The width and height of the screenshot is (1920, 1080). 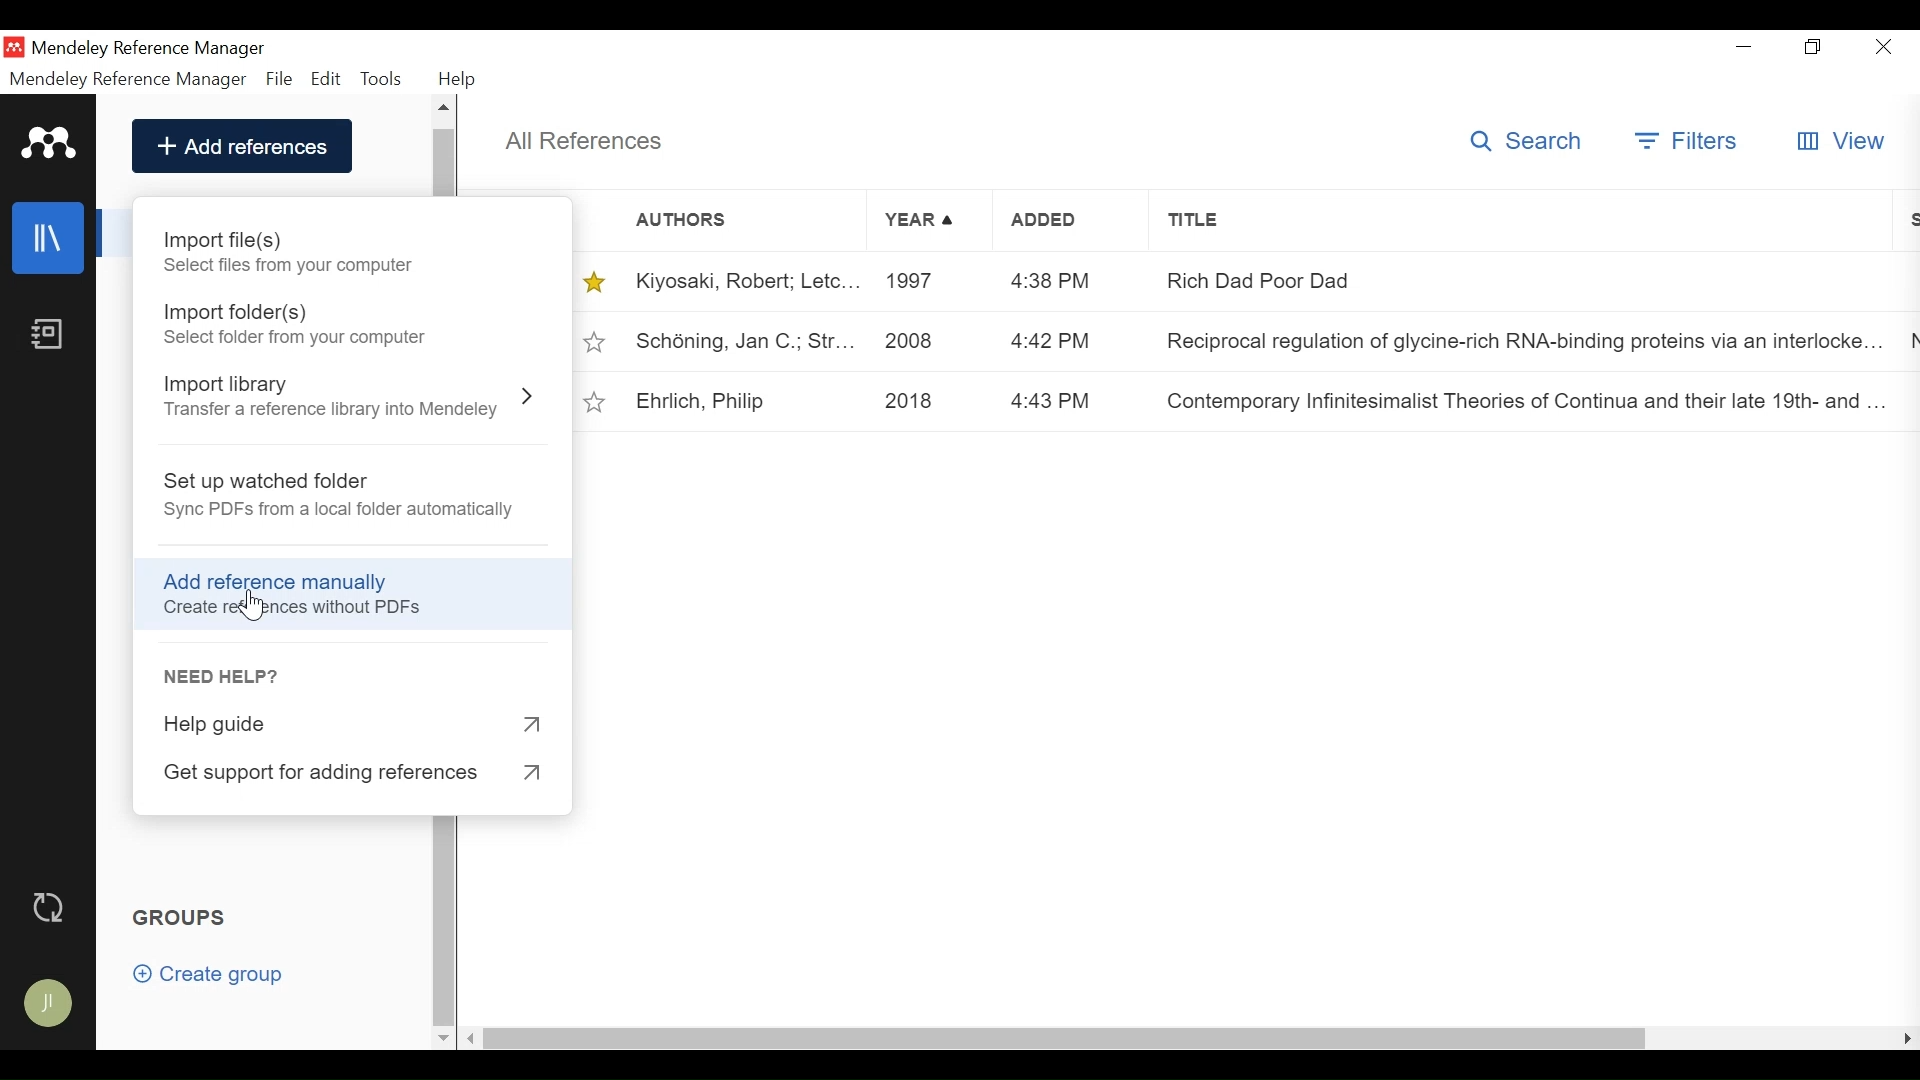 I want to click on Author, so click(x=718, y=219).